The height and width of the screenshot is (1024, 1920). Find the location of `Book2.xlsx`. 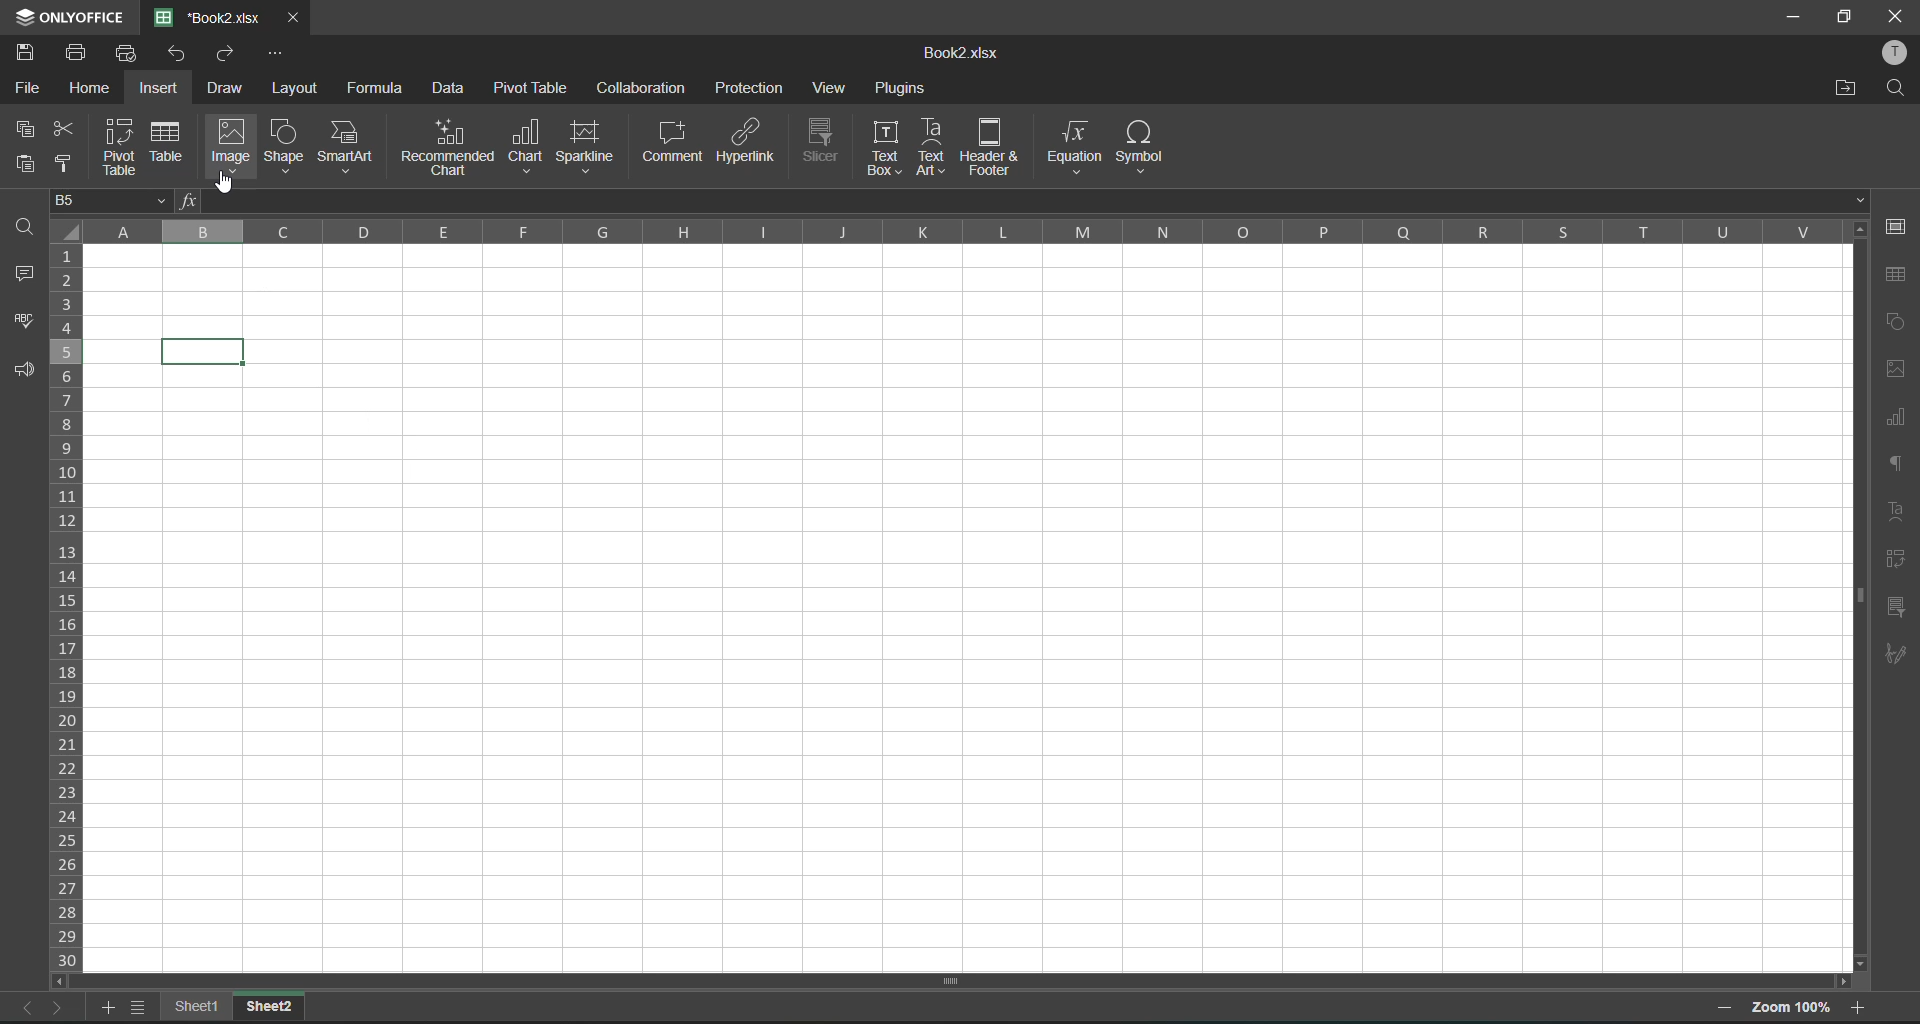

Book2.xlsx is located at coordinates (954, 55).